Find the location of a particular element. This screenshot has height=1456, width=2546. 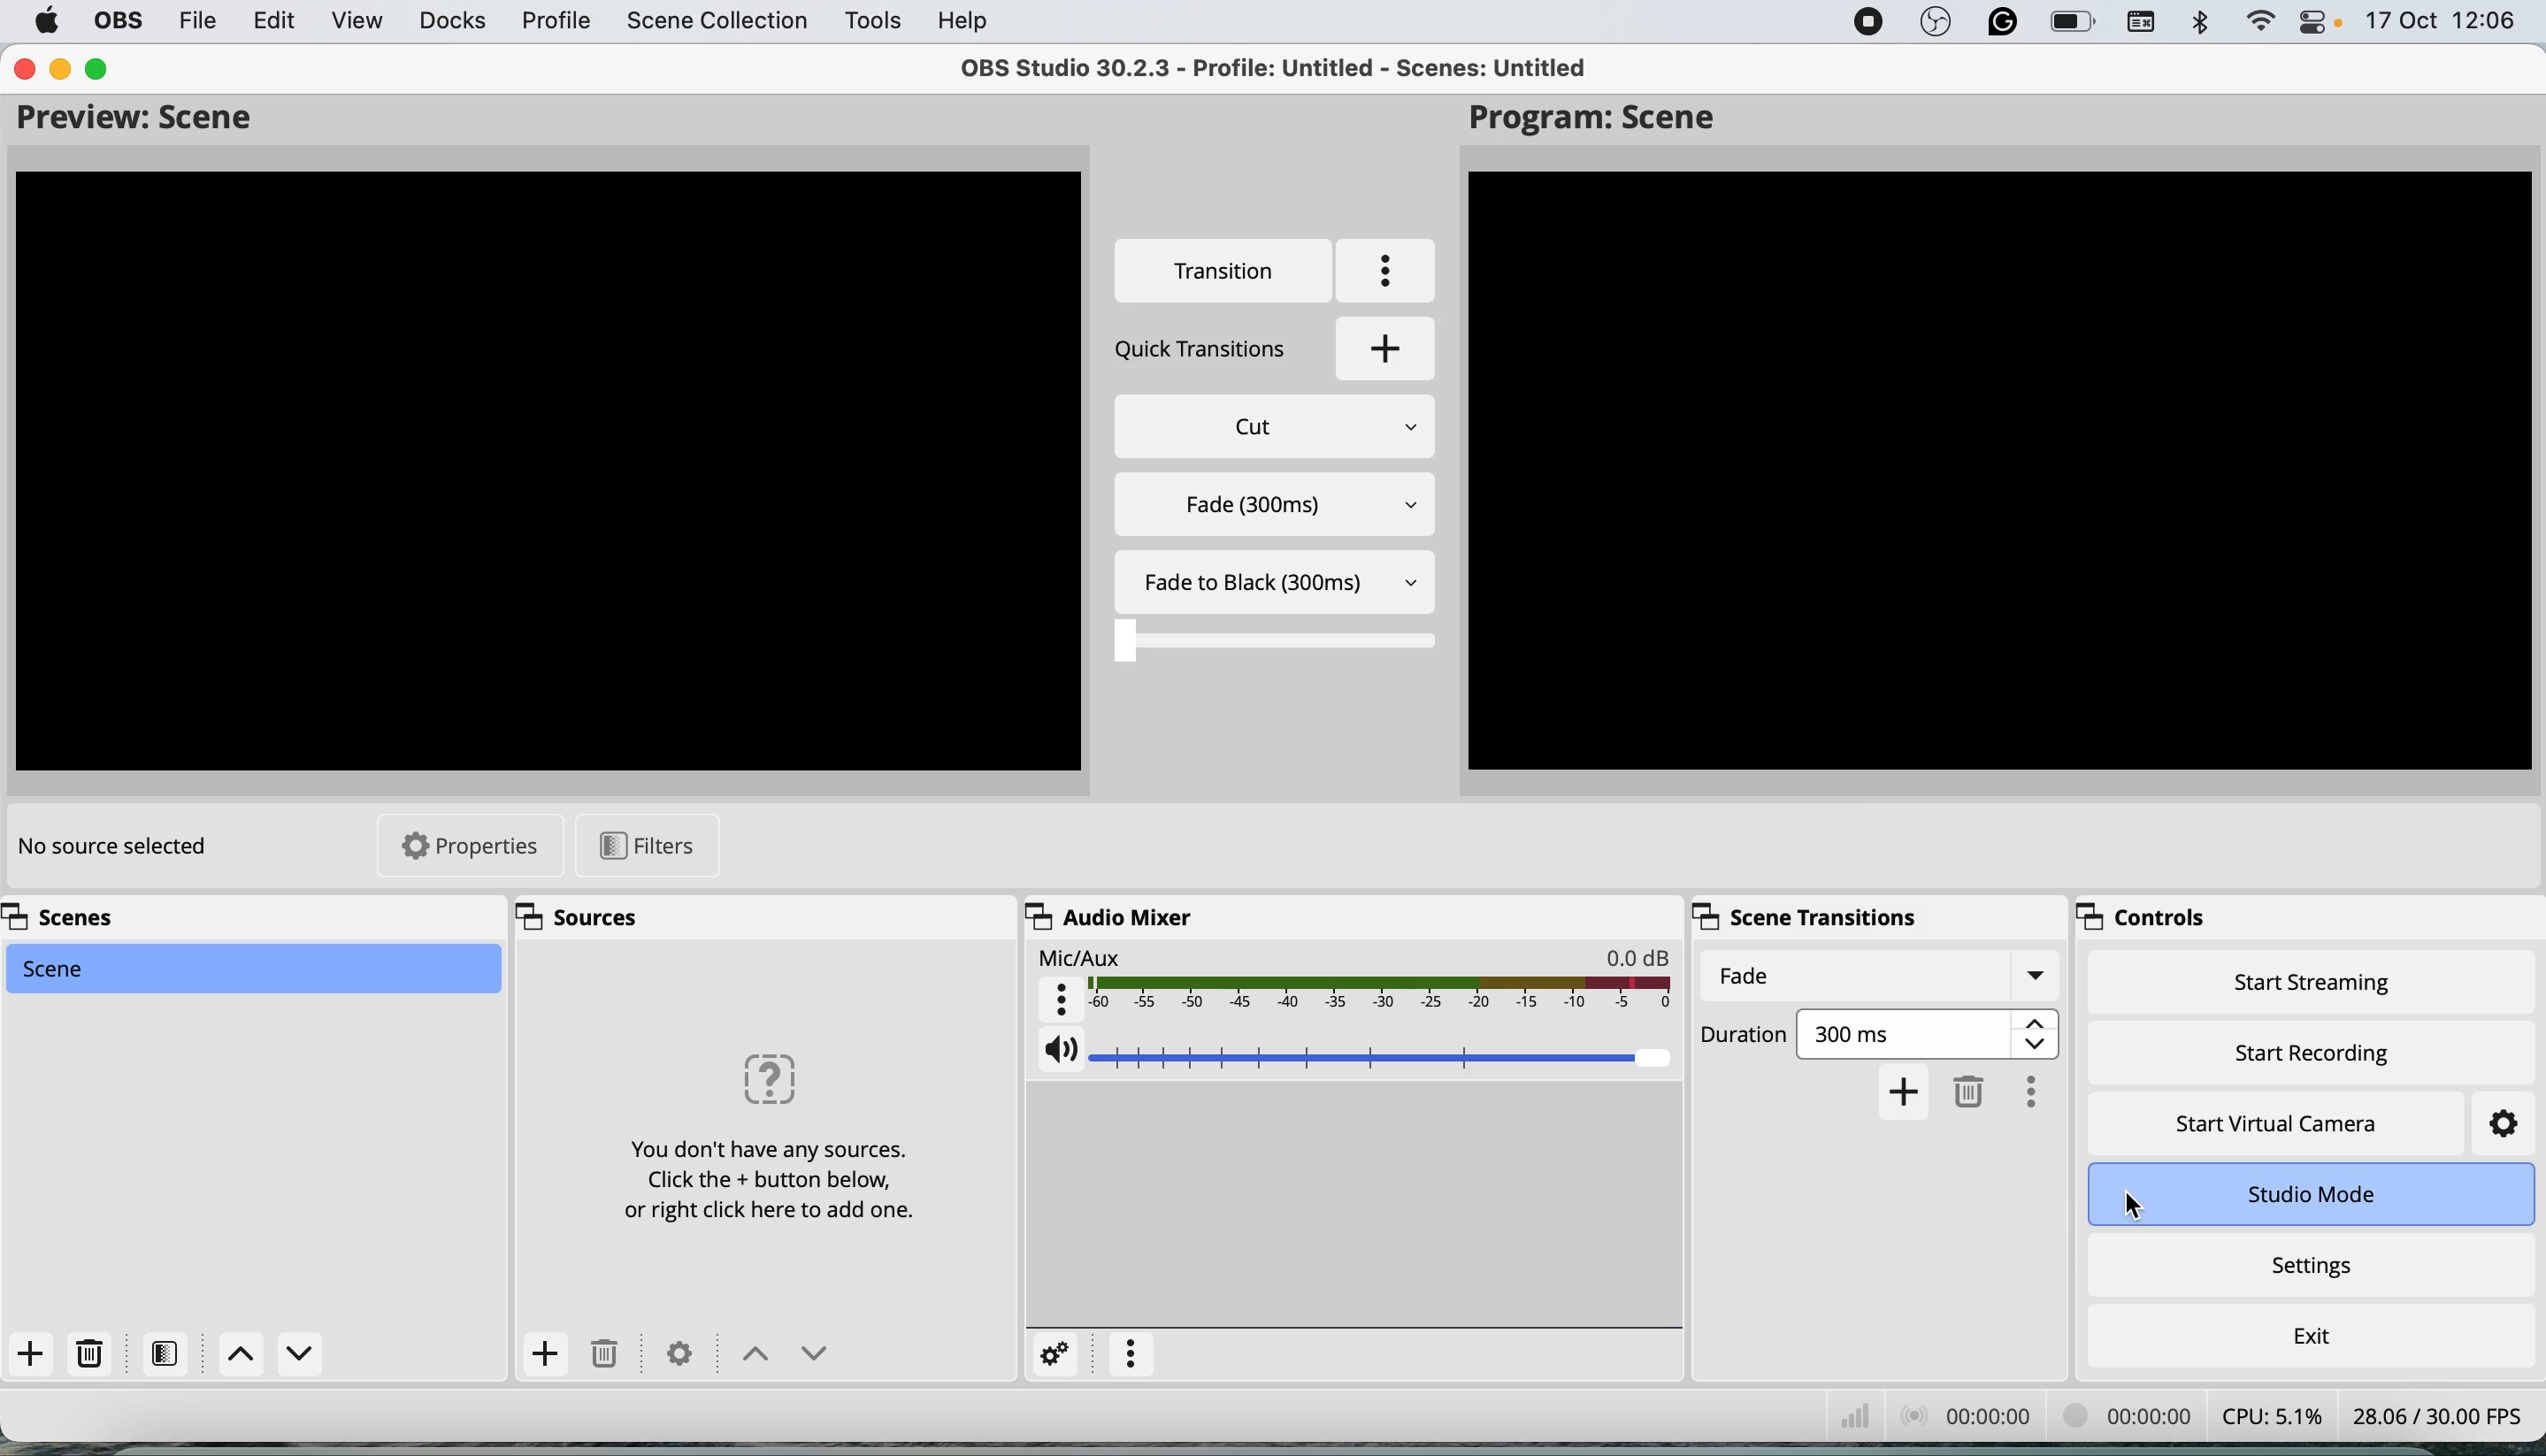

keyboard is located at coordinates (2144, 24).